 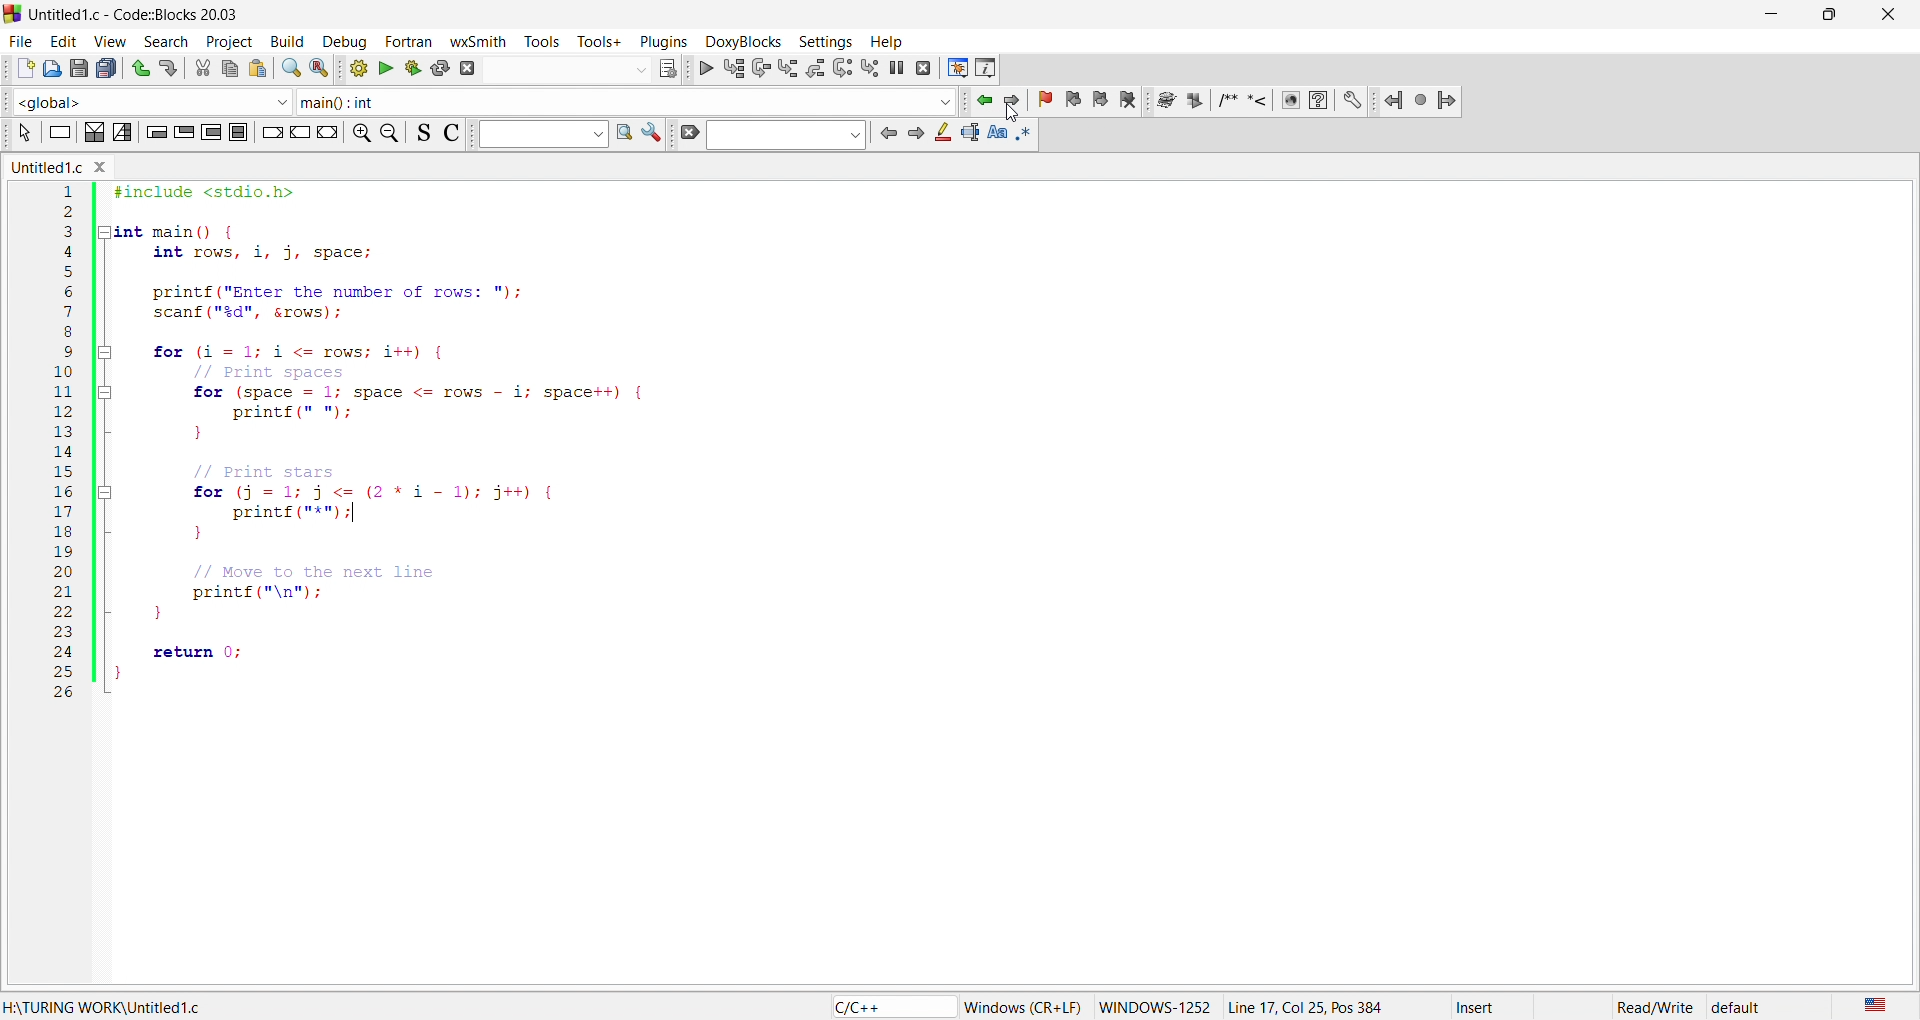 What do you see at coordinates (419, 134) in the screenshot?
I see `icon` at bounding box center [419, 134].